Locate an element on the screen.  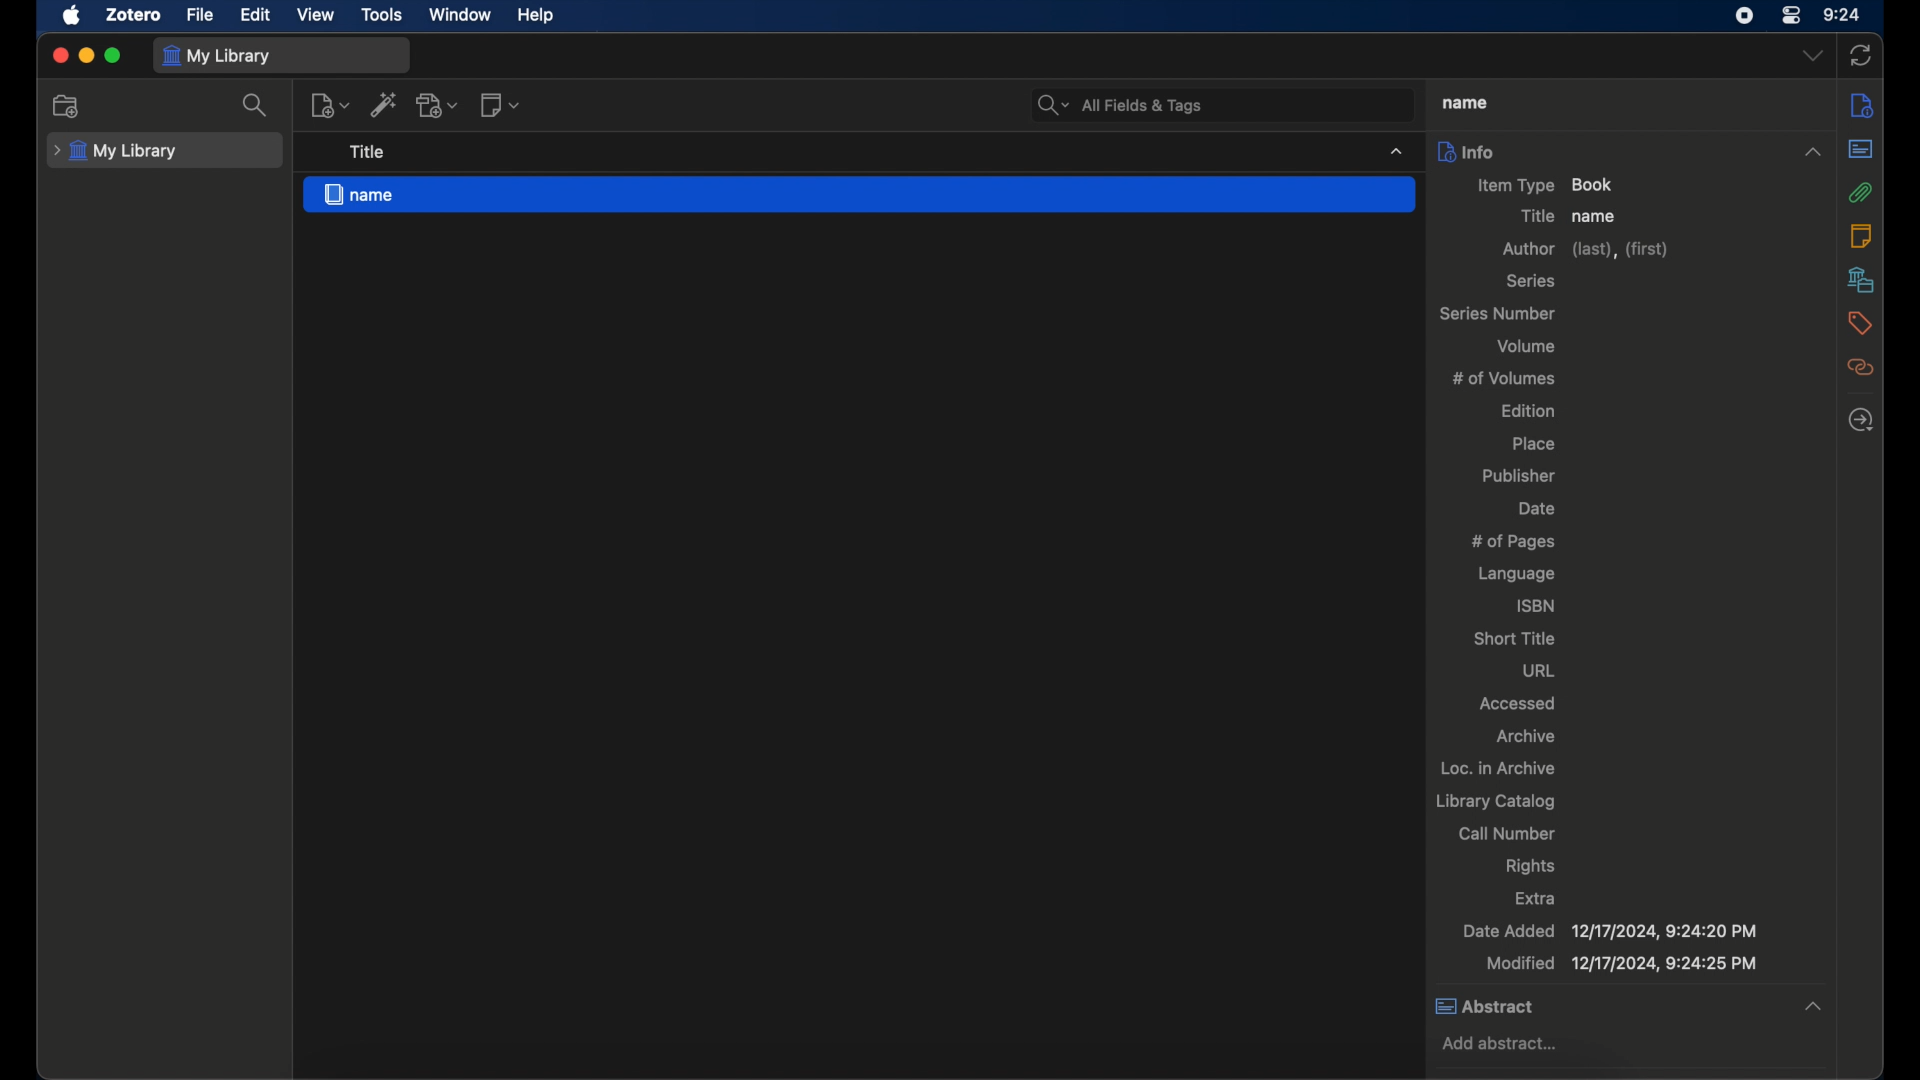
new note is located at coordinates (499, 104).